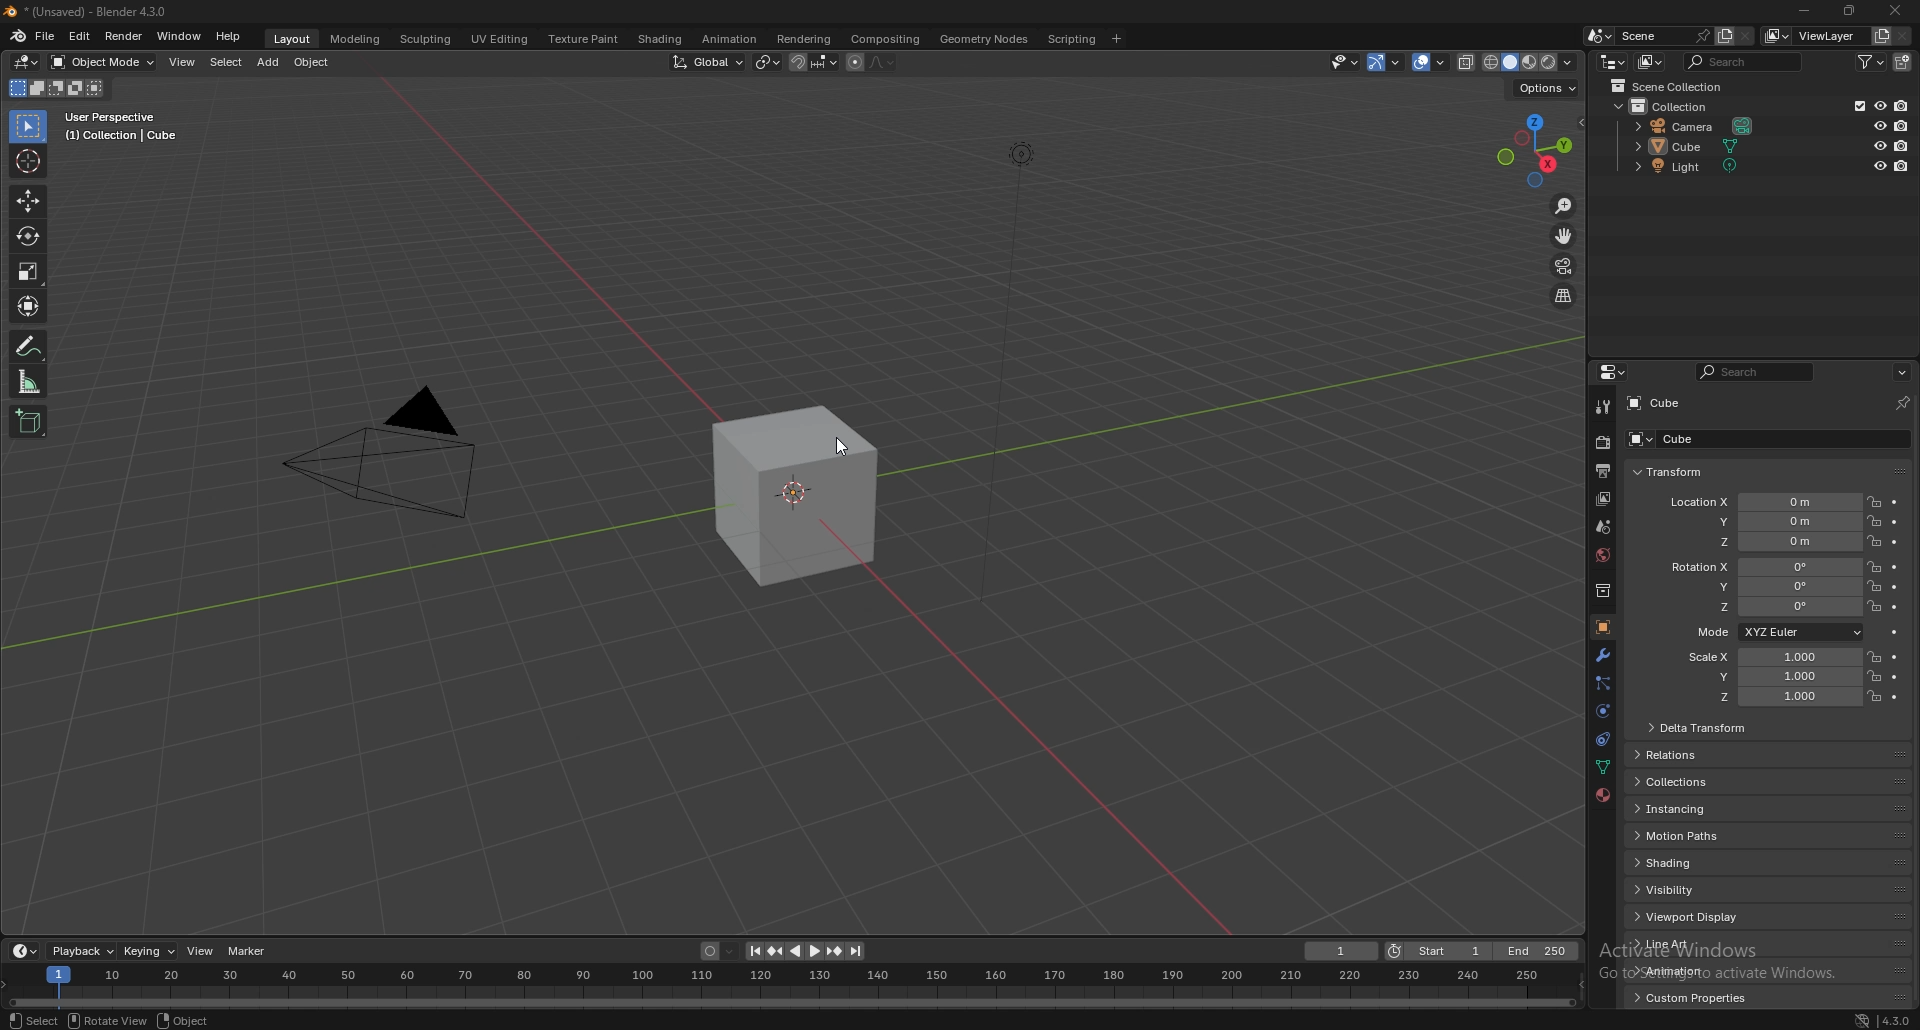 This screenshot has height=1030, width=1920. I want to click on scale y, so click(1773, 677).